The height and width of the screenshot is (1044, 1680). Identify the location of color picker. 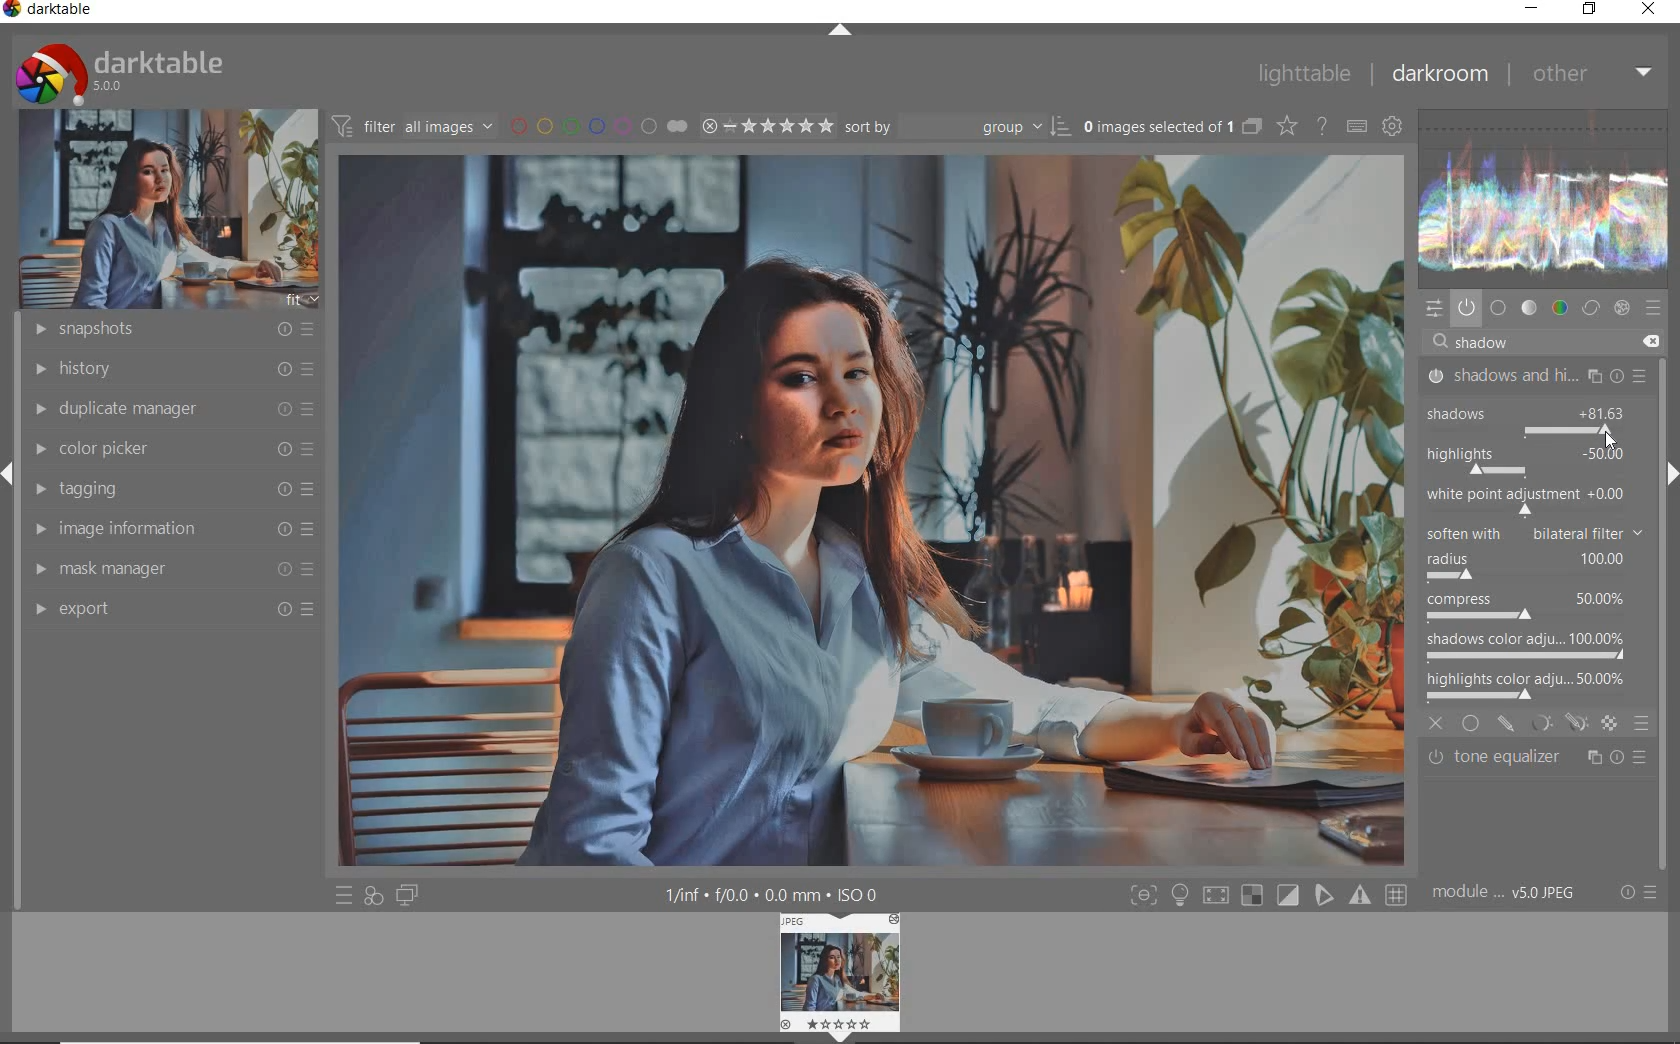
(172, 449).